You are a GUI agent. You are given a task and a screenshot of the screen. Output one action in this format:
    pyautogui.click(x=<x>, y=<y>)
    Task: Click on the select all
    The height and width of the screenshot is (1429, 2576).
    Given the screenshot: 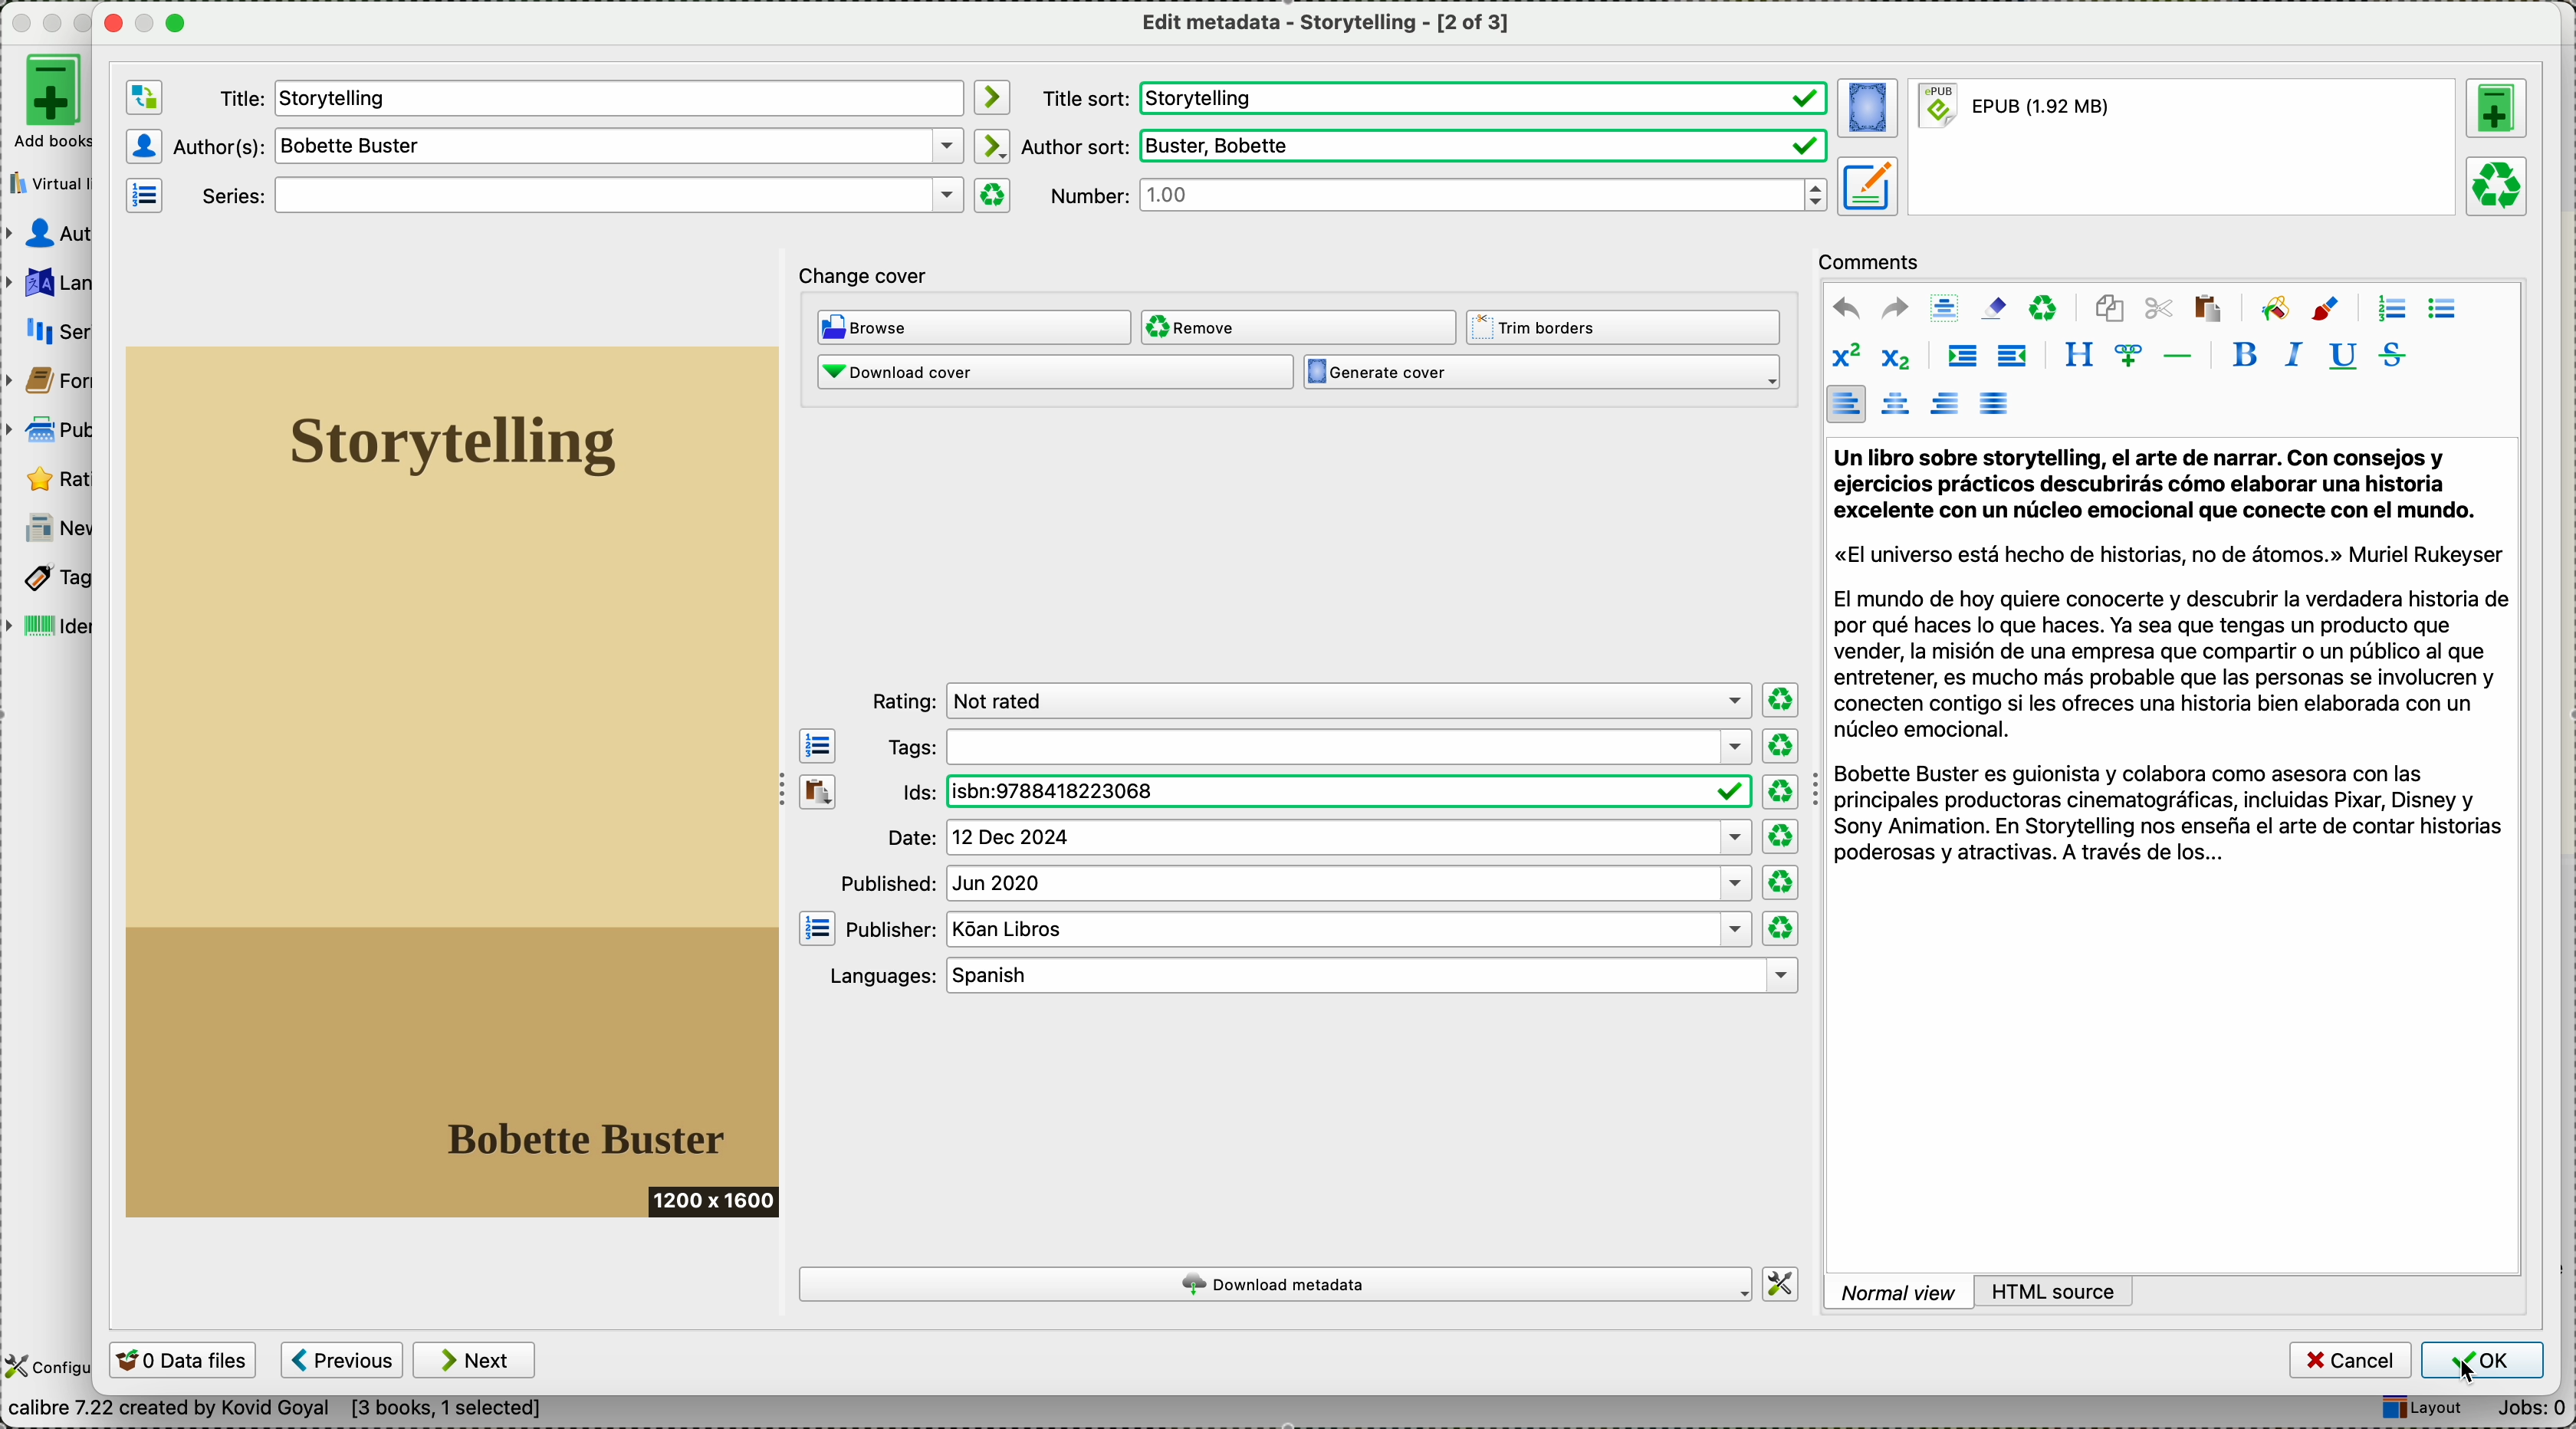 What is the action you would take?
    pyautogui.click(x=1942, y=306)
    